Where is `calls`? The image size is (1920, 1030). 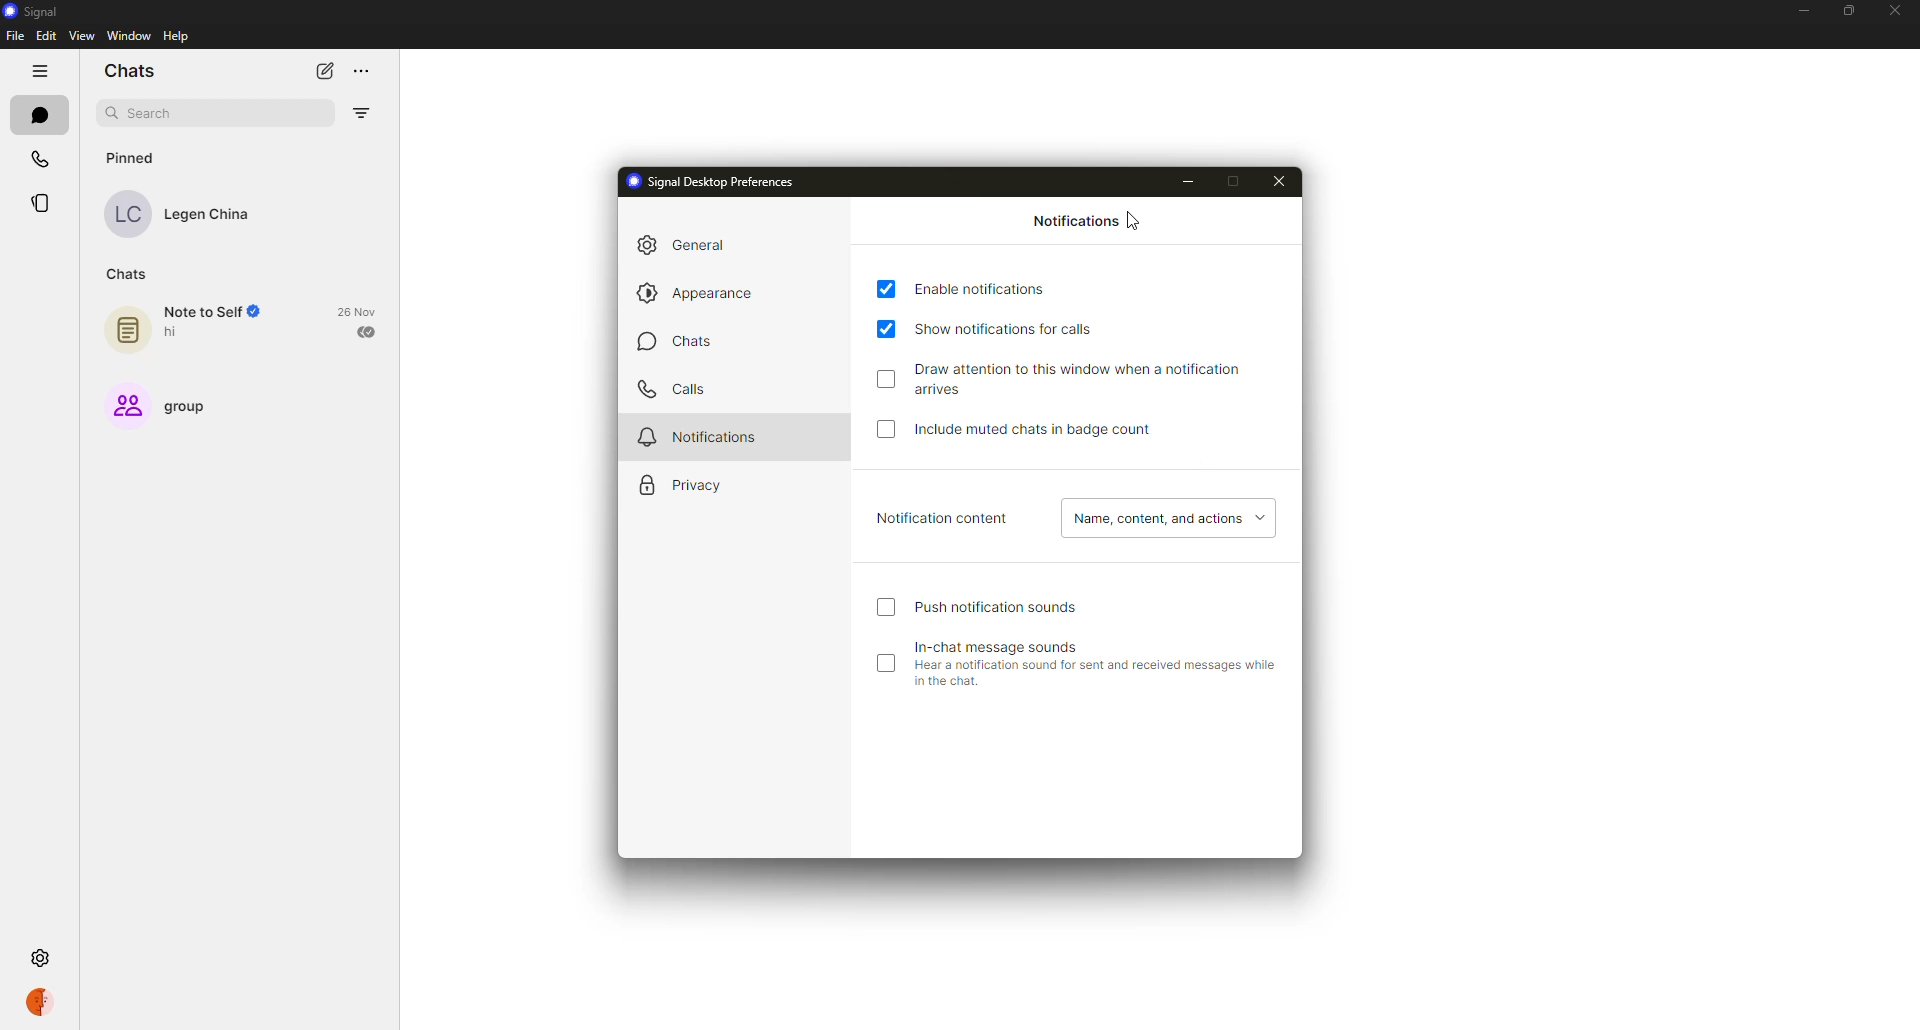
calls is located at coordinates (675, 386).